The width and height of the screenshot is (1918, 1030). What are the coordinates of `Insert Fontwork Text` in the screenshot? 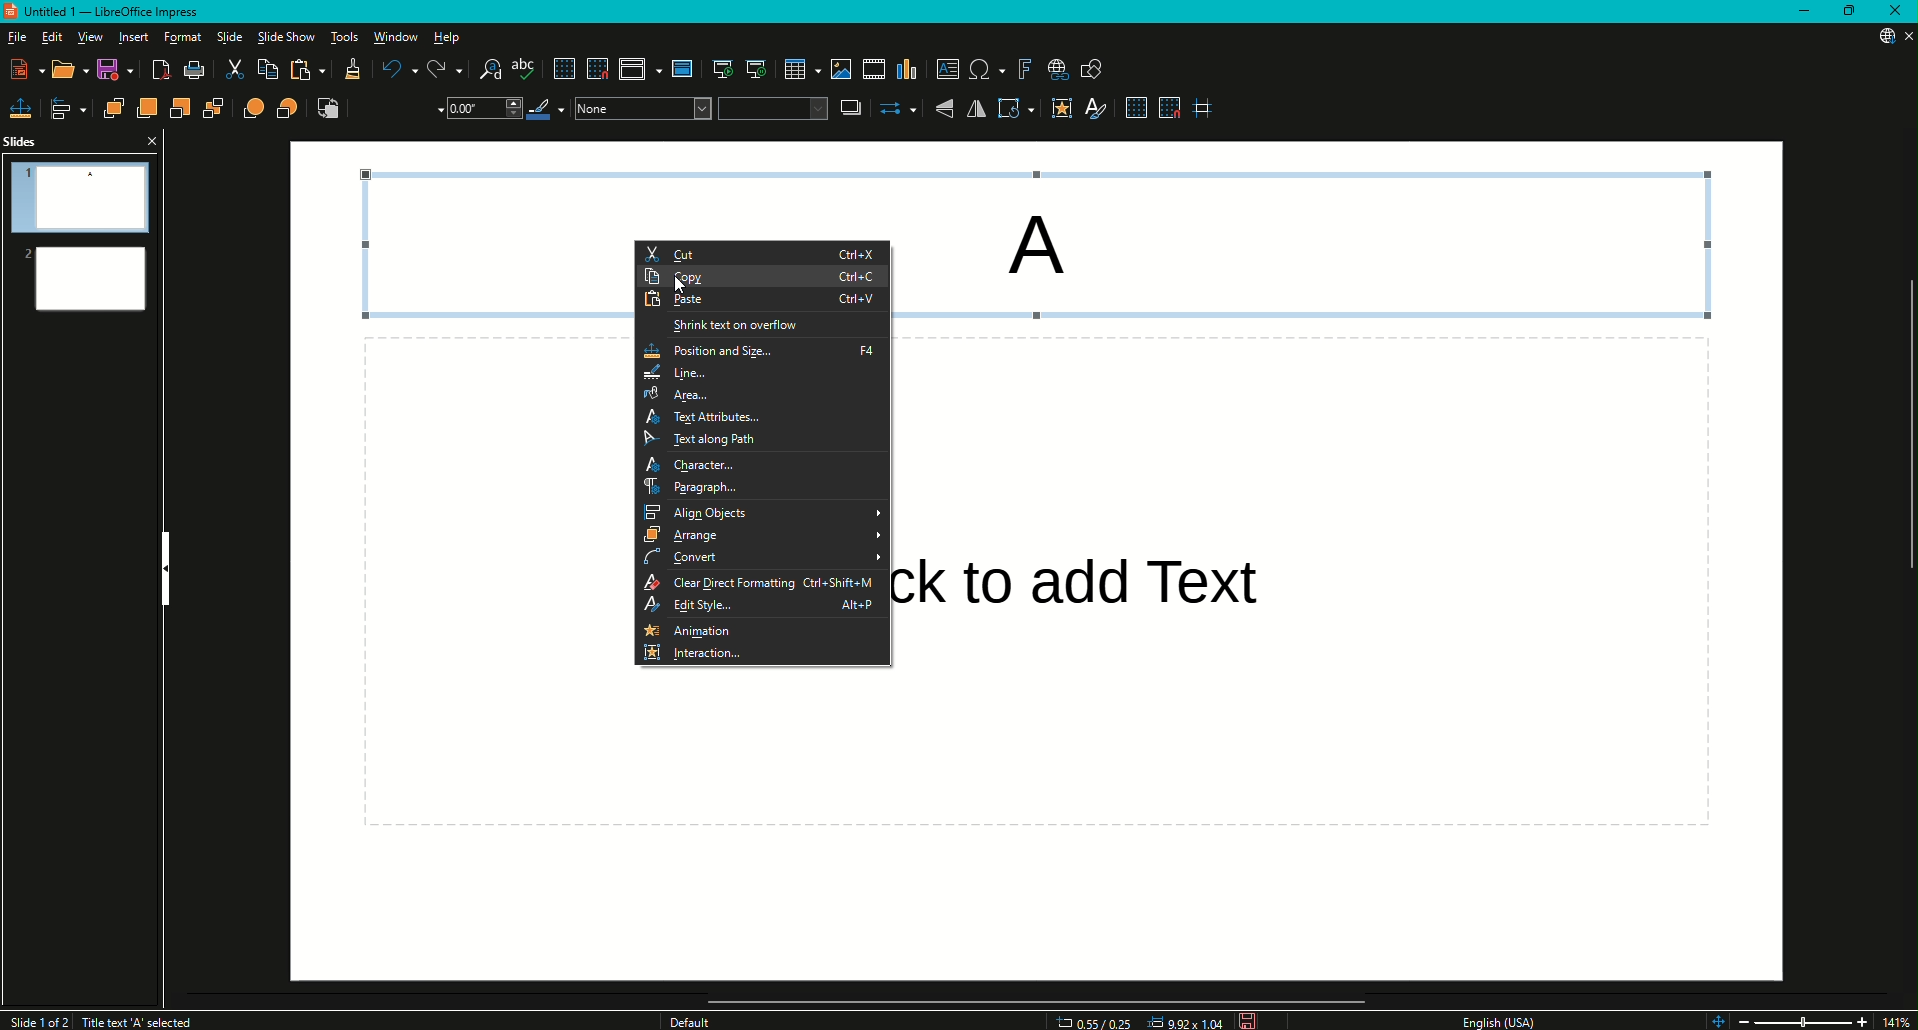 It's located at (1024, 69).